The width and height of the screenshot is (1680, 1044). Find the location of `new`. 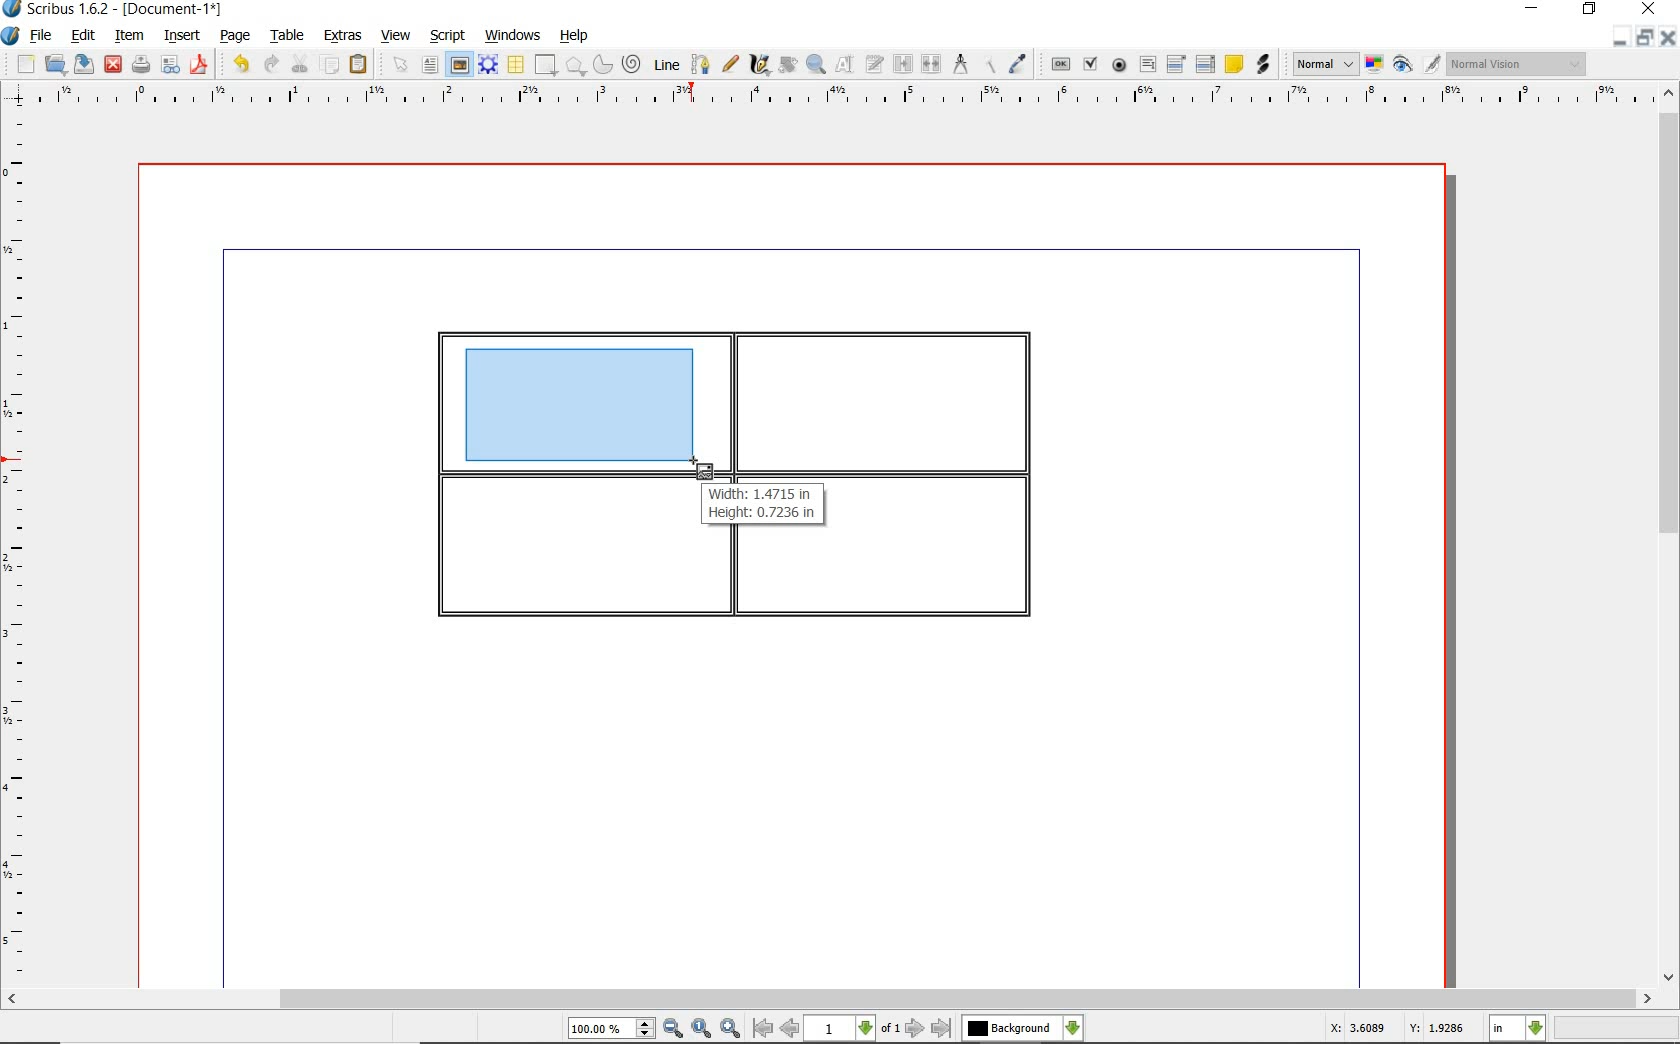

new is located at coordinates (26, 66).